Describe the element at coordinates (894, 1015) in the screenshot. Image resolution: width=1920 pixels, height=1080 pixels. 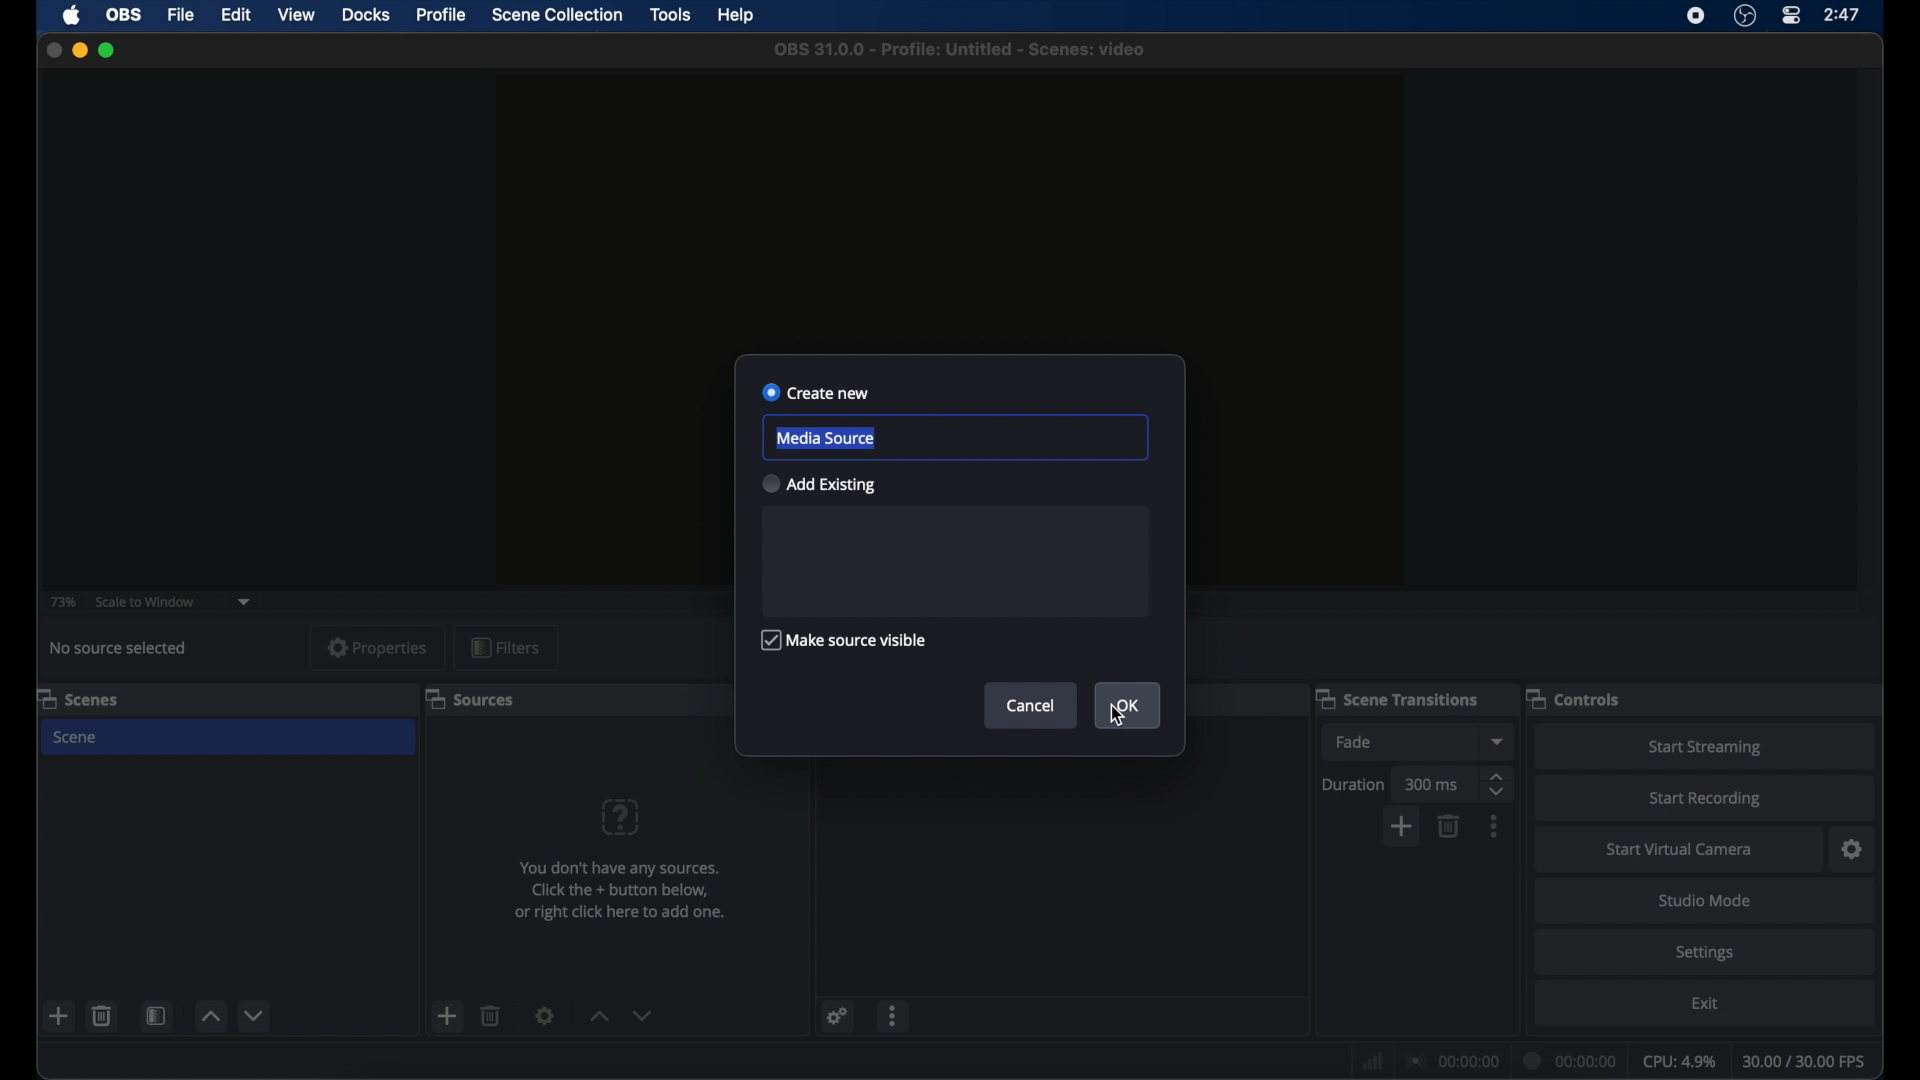
I see `more options` at that location.